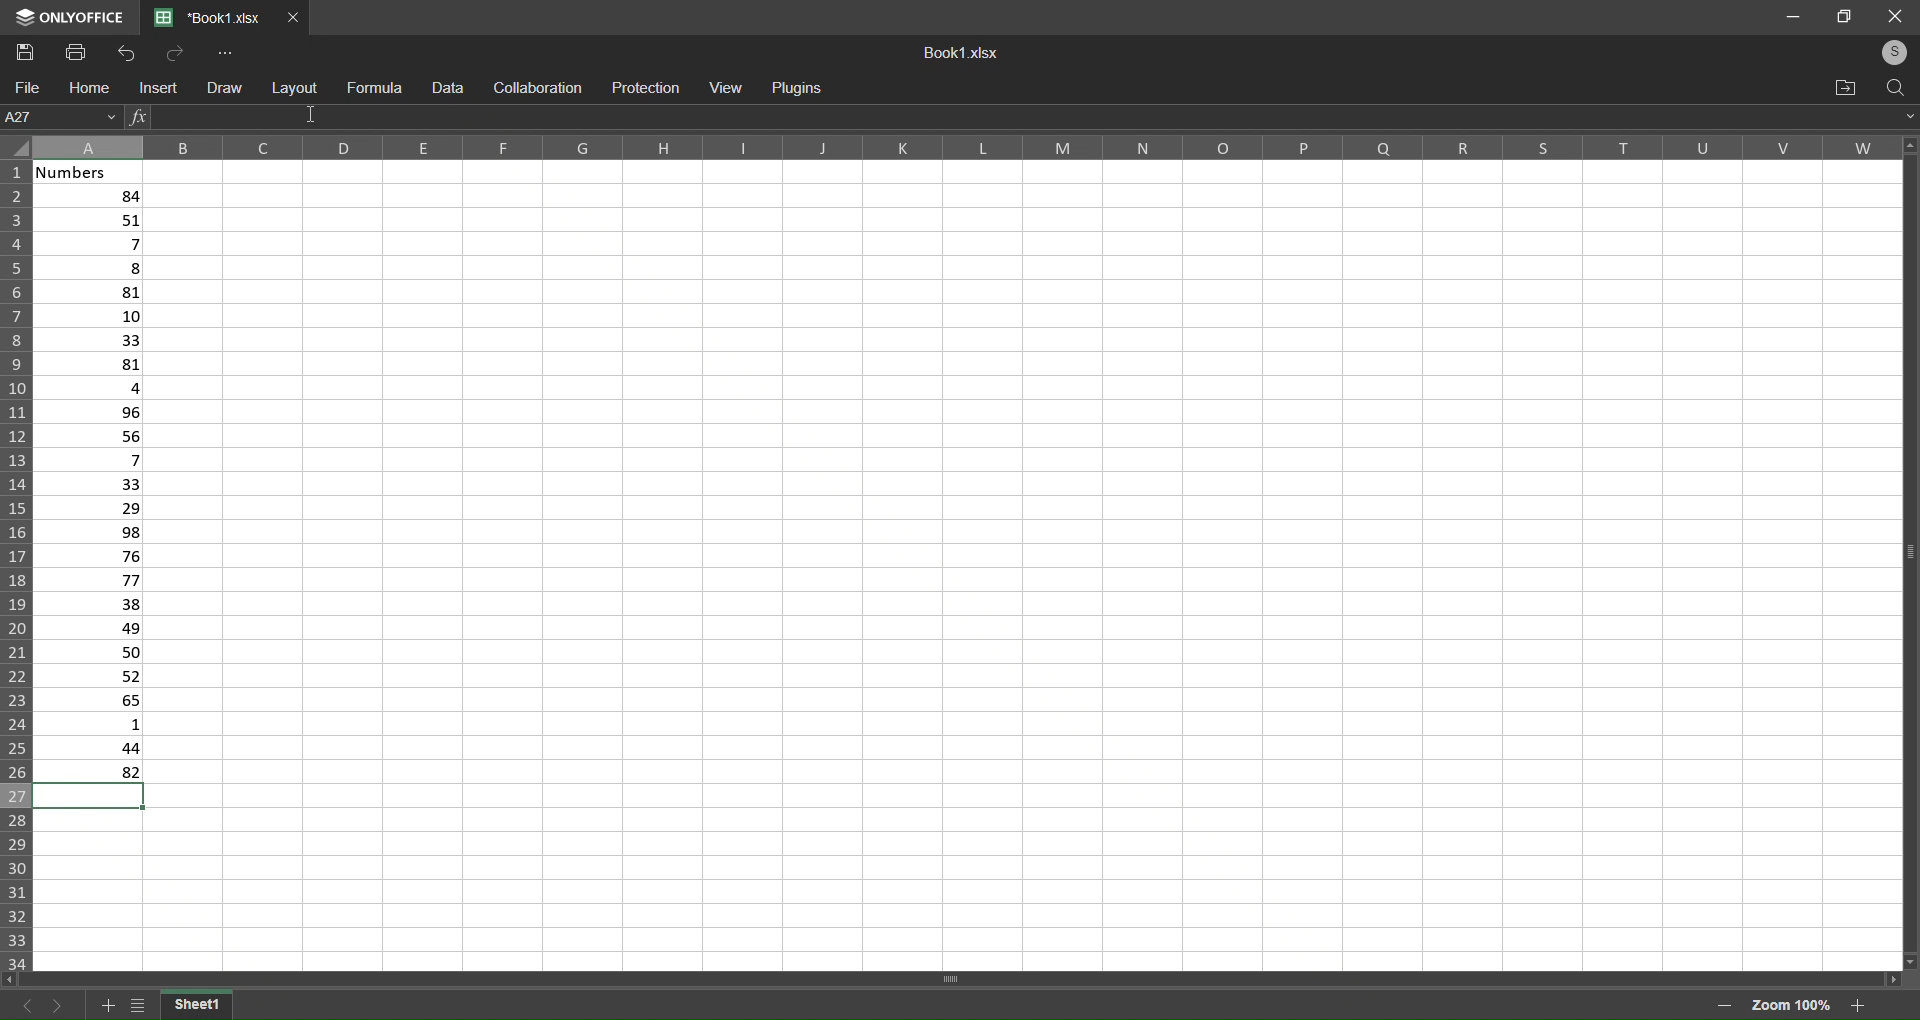  I want to click on open, so click(1843, 85).